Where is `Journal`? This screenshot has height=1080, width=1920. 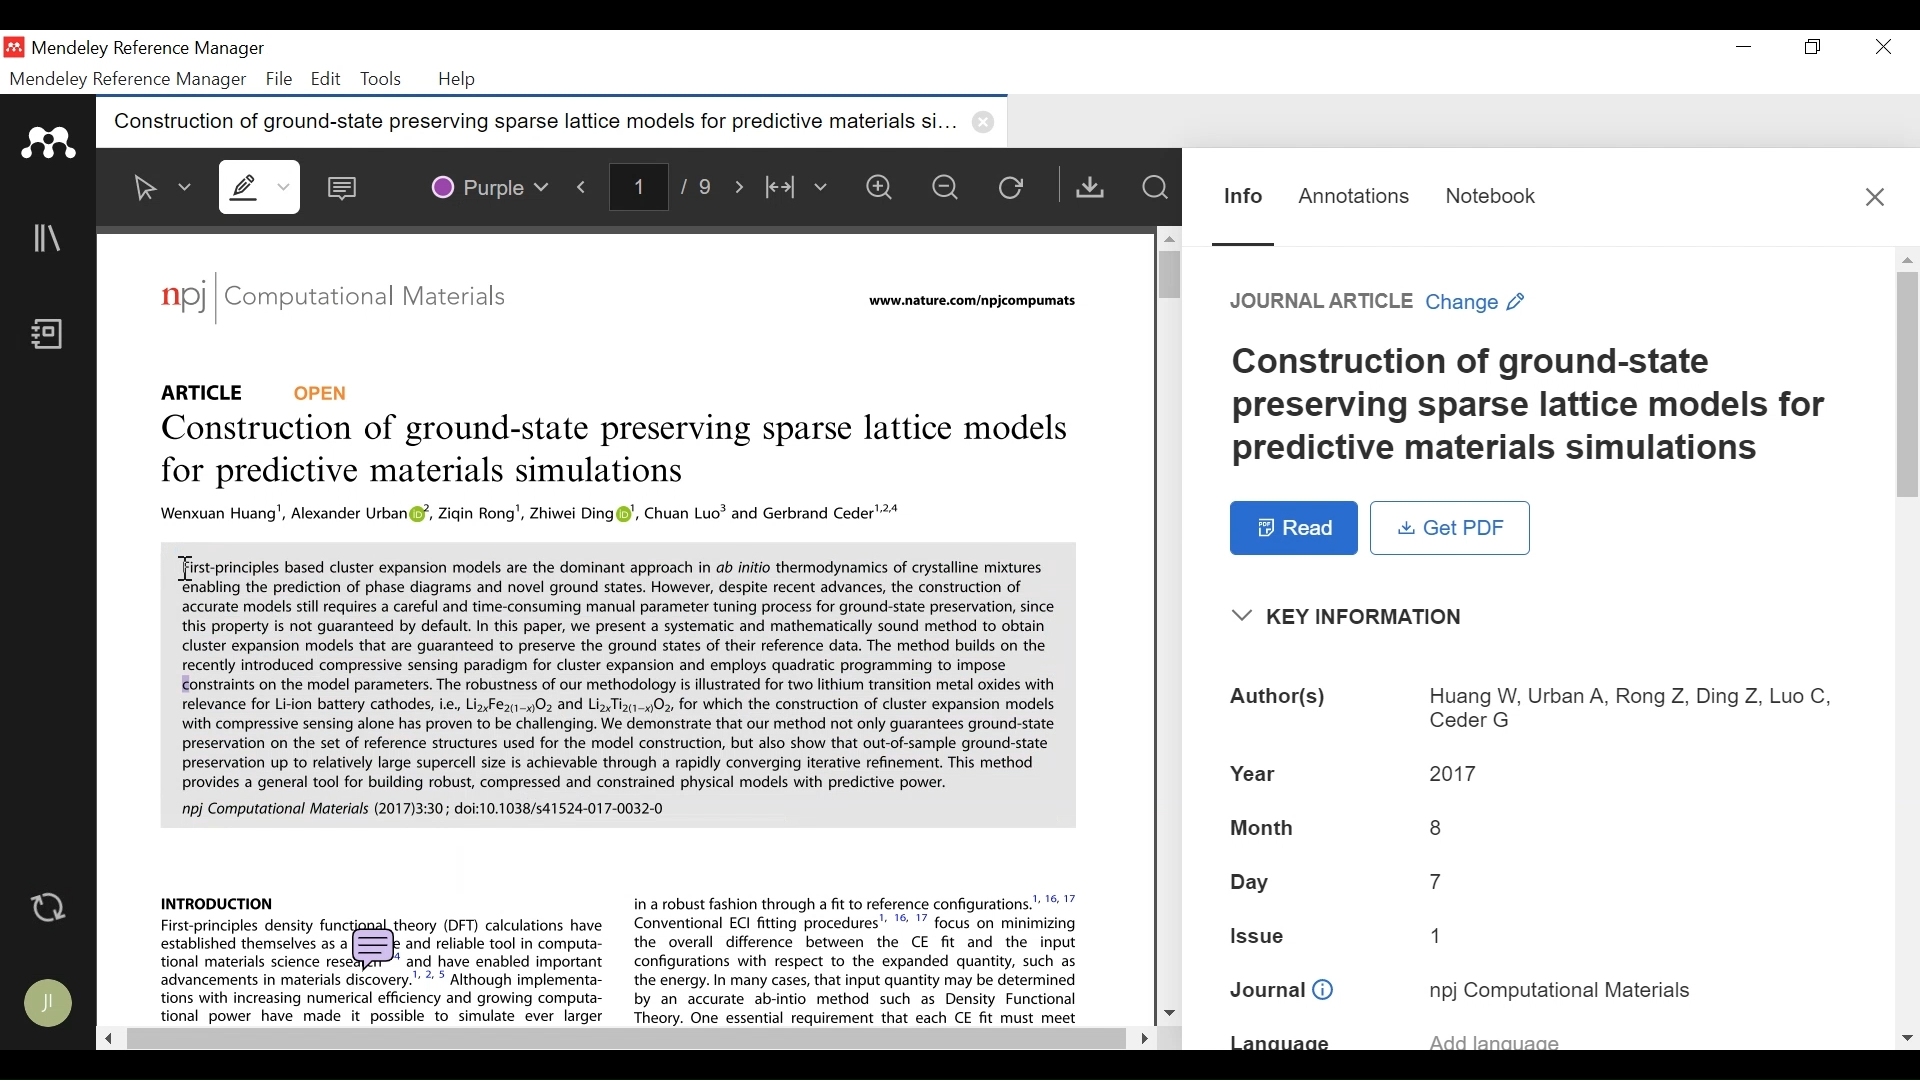 Journal is located at coordinates (1282, 991).